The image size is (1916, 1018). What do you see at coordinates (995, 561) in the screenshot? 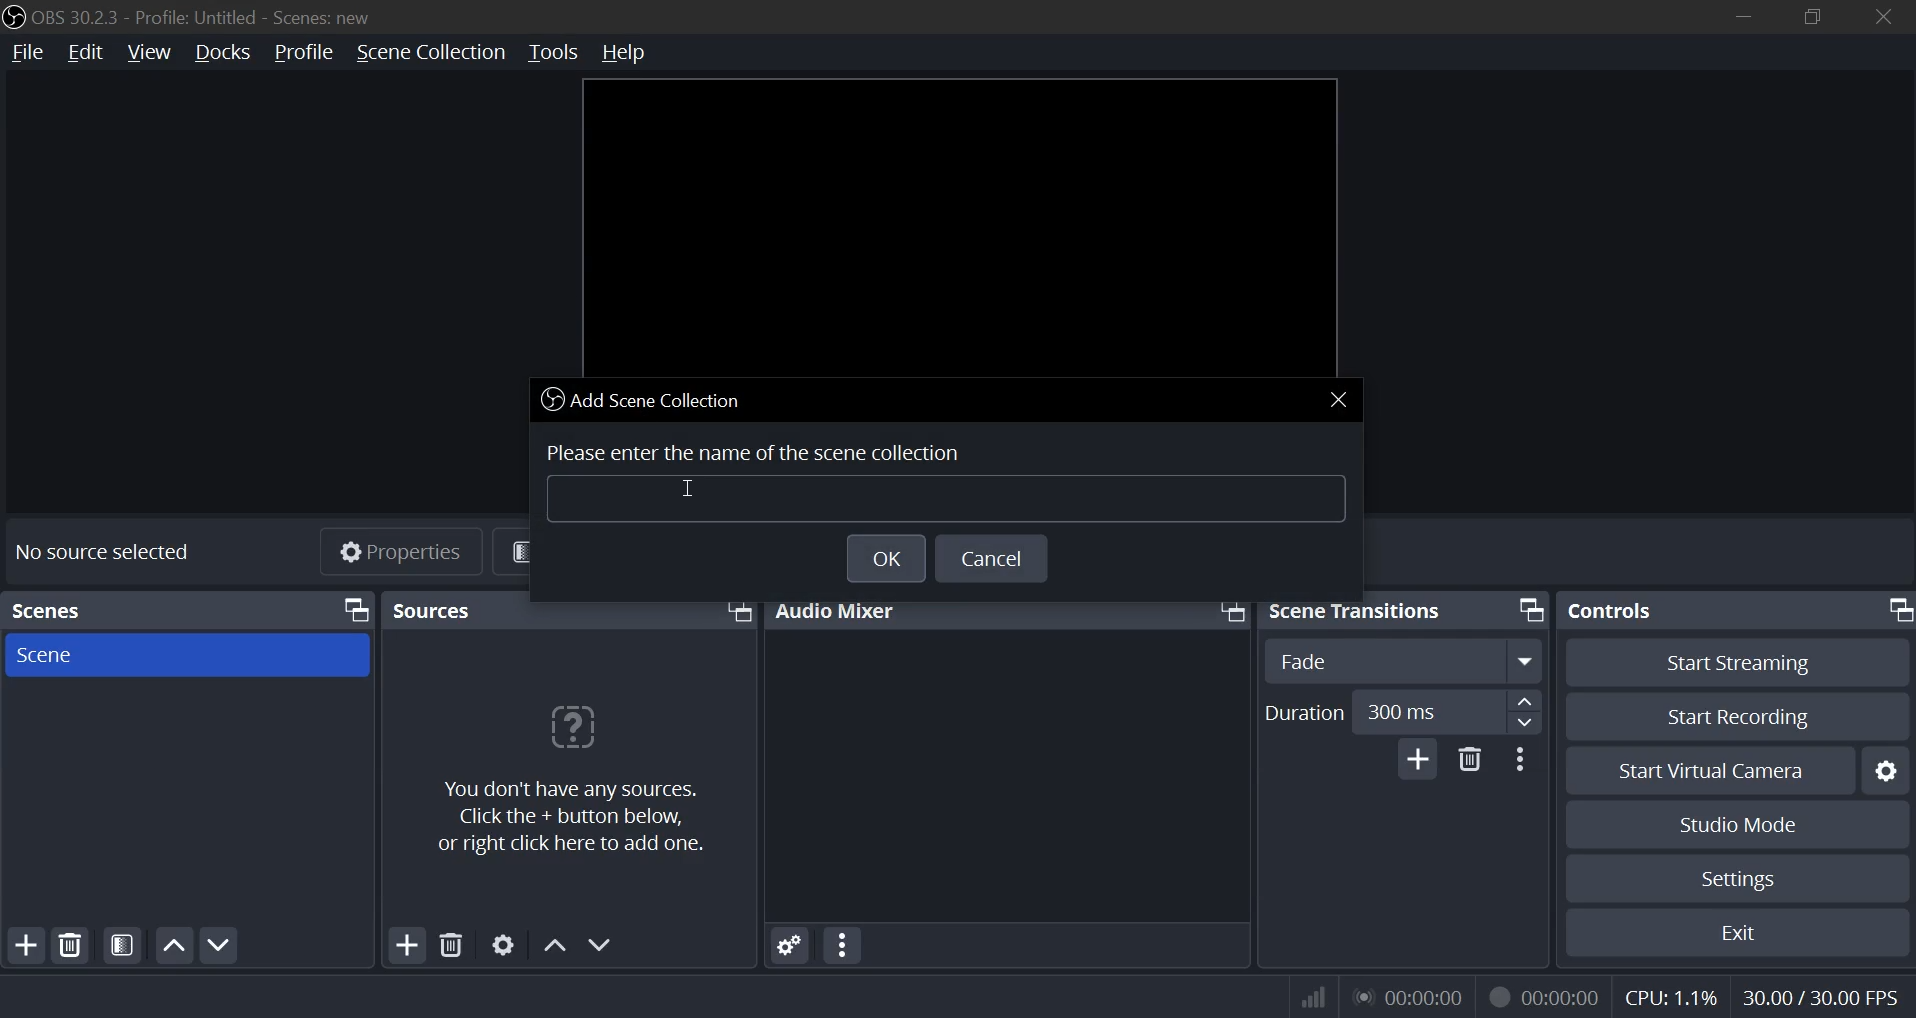
I see `cancel` at bounding box center [995, 561].